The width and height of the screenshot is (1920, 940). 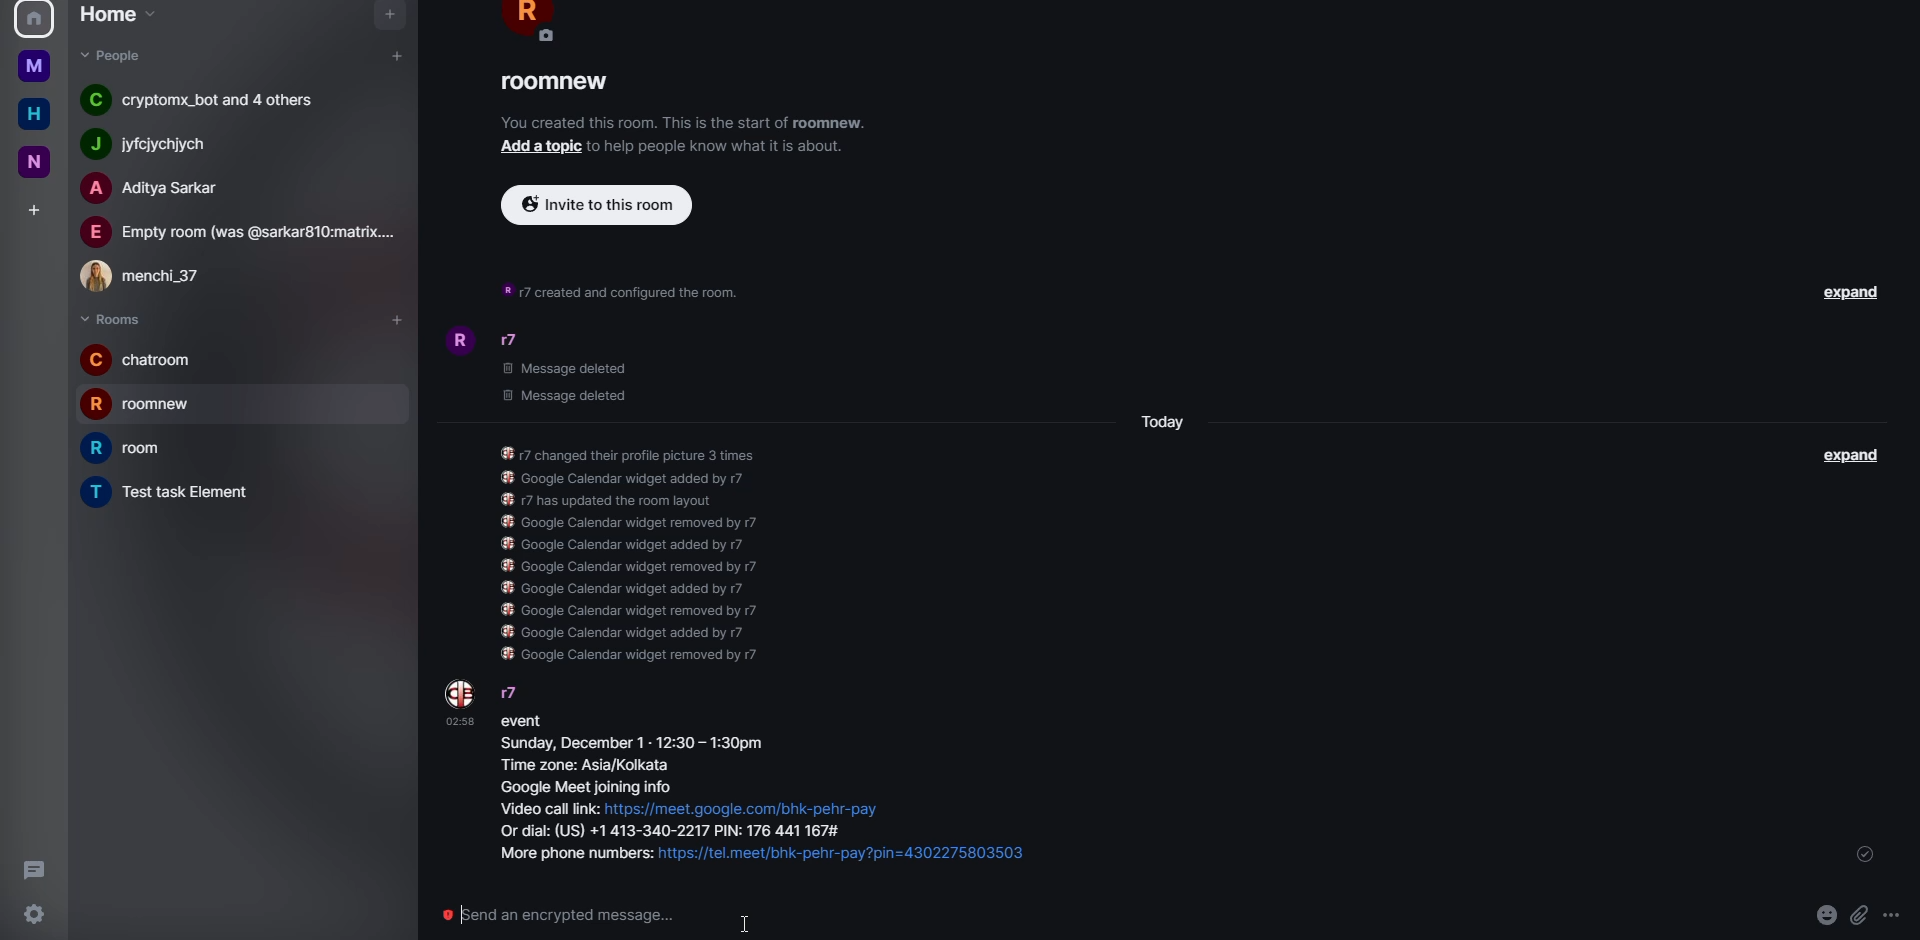 I want to click on event shared, so click(x=777, y=794).